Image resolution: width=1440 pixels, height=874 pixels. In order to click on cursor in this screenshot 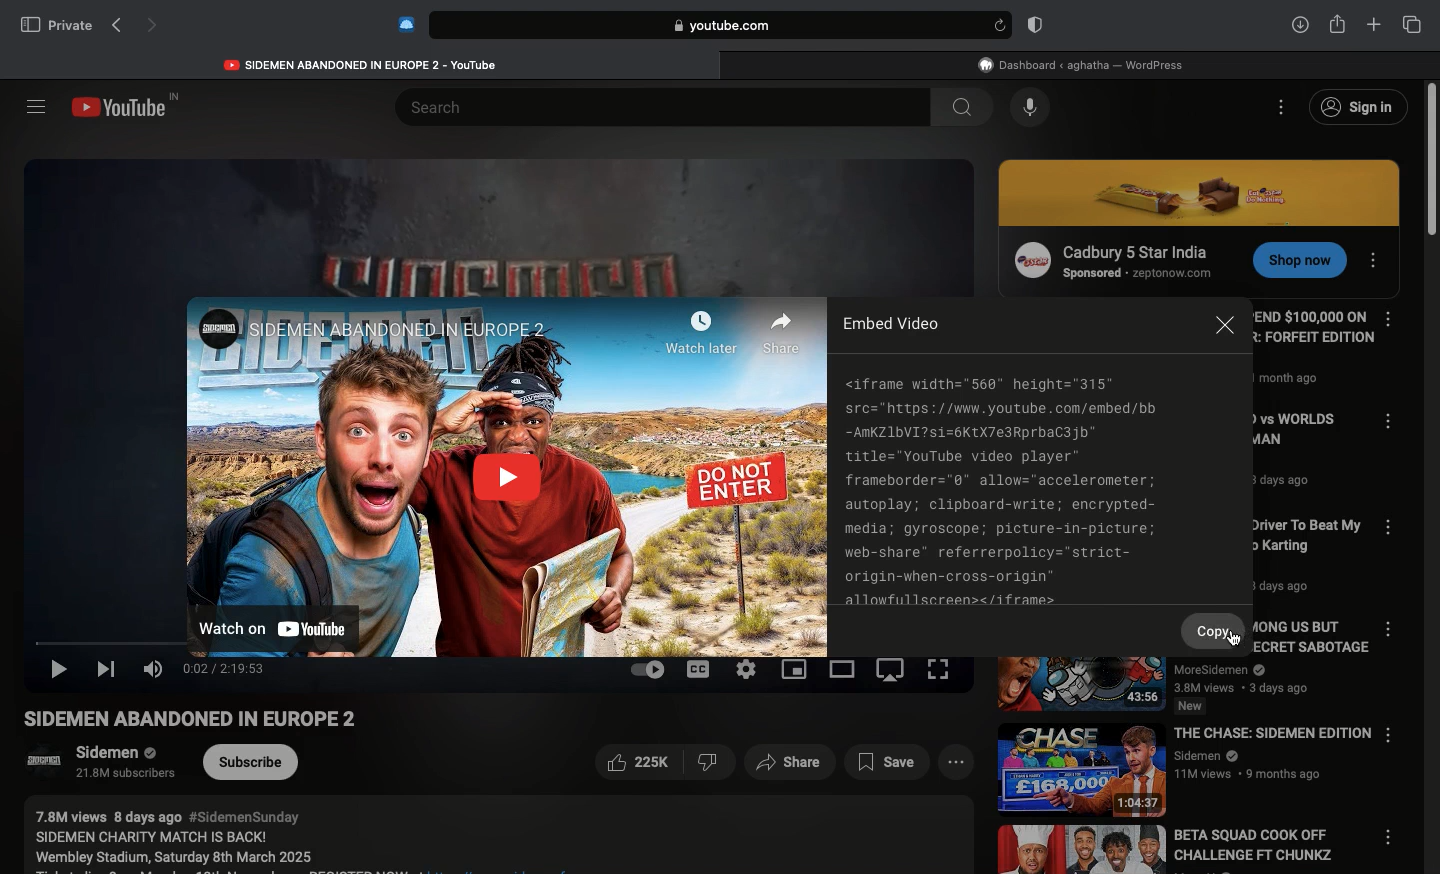, I will do `click(1234, 642)`.